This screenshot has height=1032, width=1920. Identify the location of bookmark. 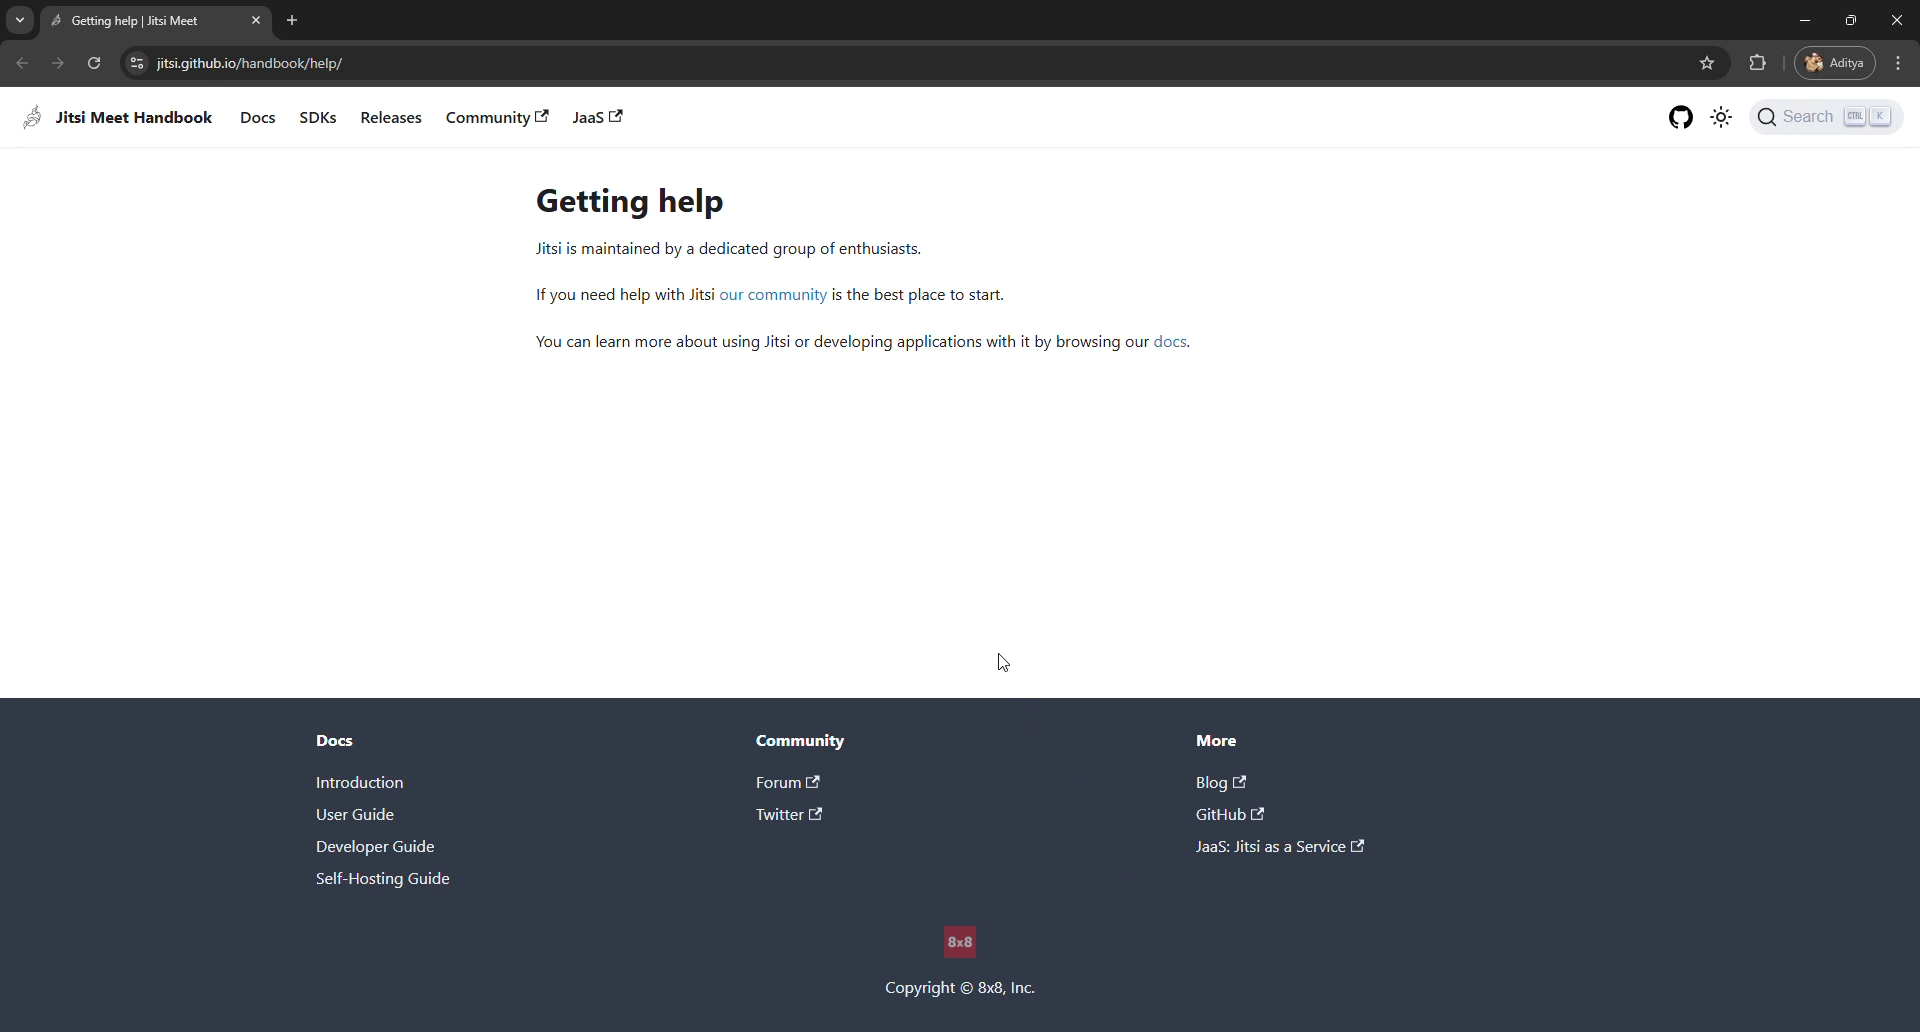
(1703, 62).